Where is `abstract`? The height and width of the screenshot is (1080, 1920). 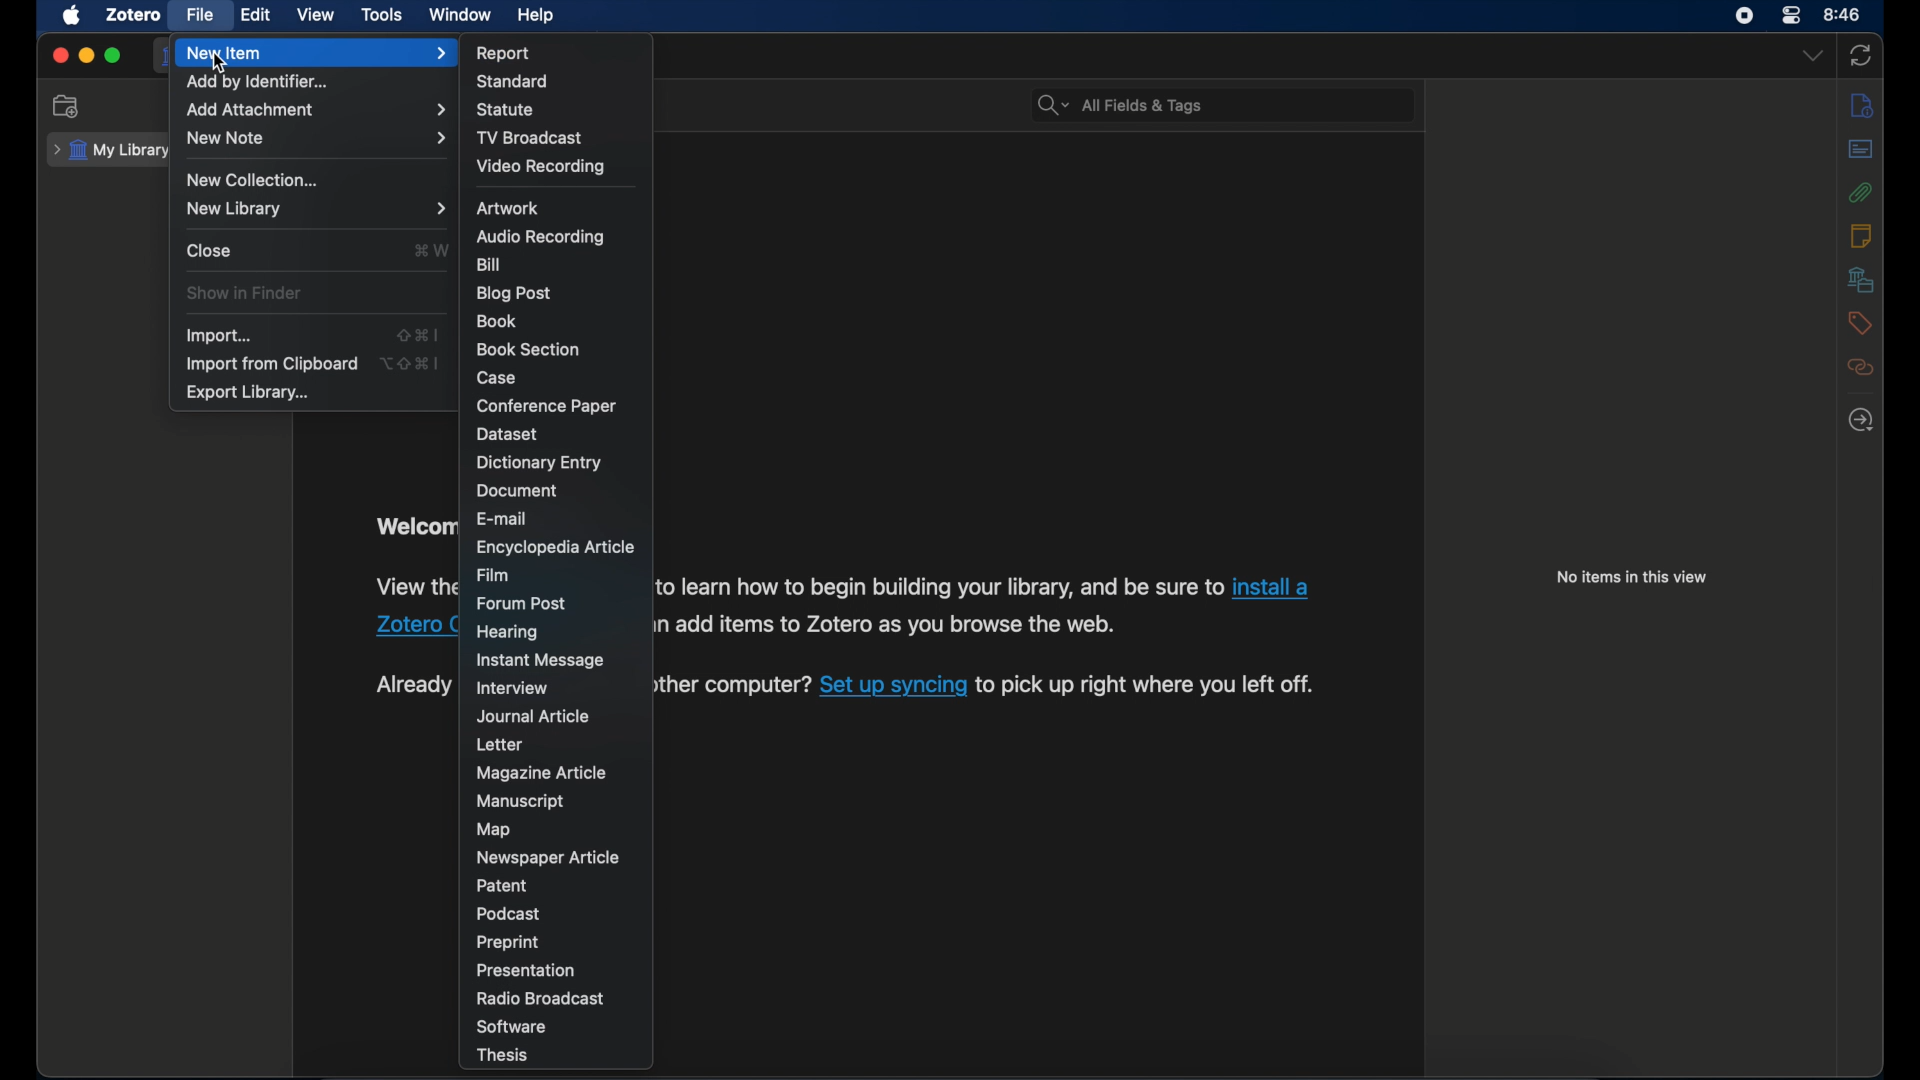 abstract is located at coordinates (1861, 150).